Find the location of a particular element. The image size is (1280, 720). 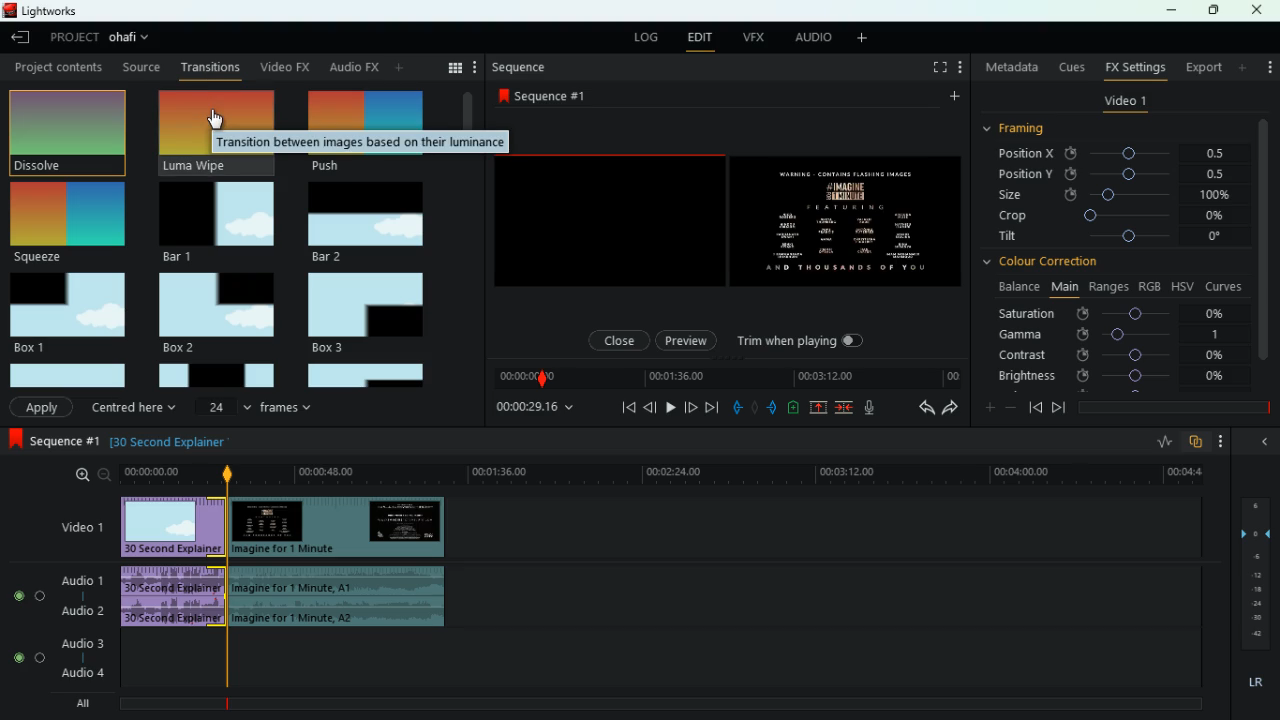

menu is located at coordinates (455, 67).